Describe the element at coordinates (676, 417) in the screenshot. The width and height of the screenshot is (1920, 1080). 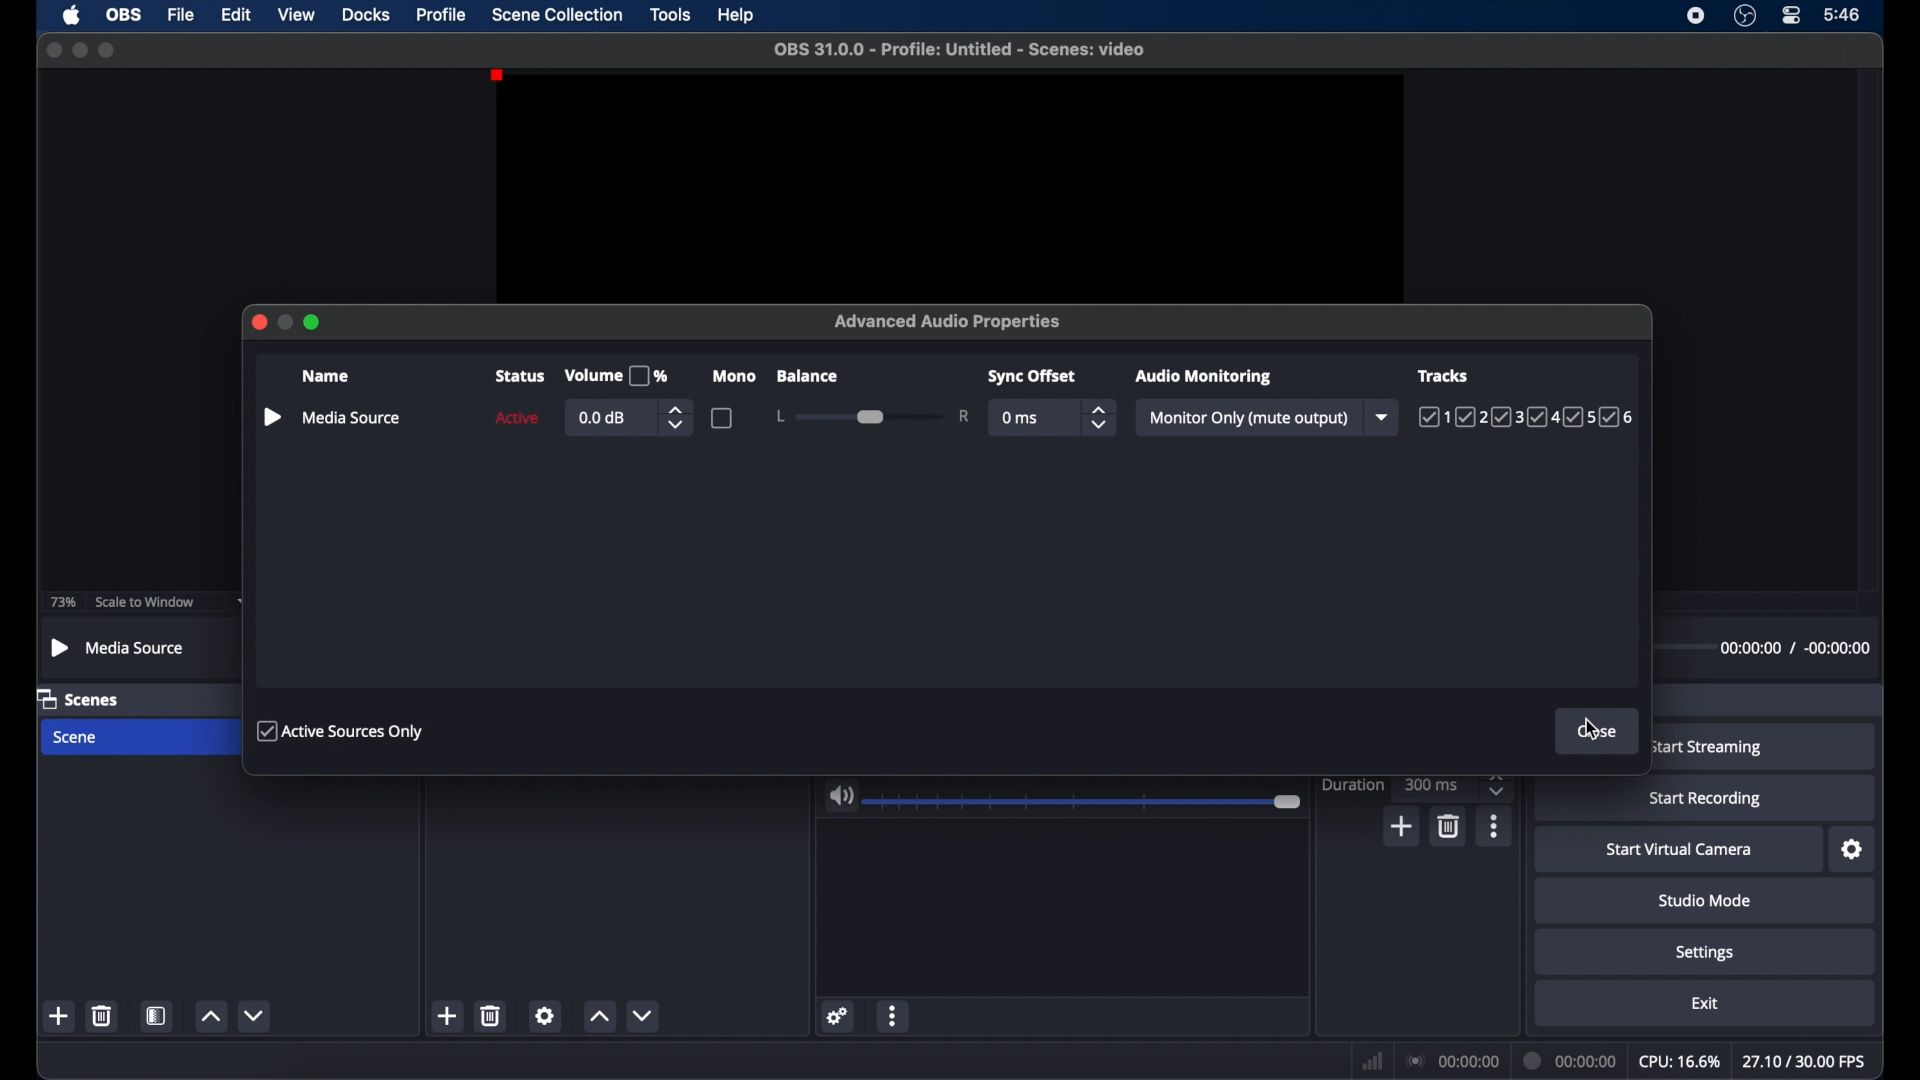
I see `stepper buttons` at that location.